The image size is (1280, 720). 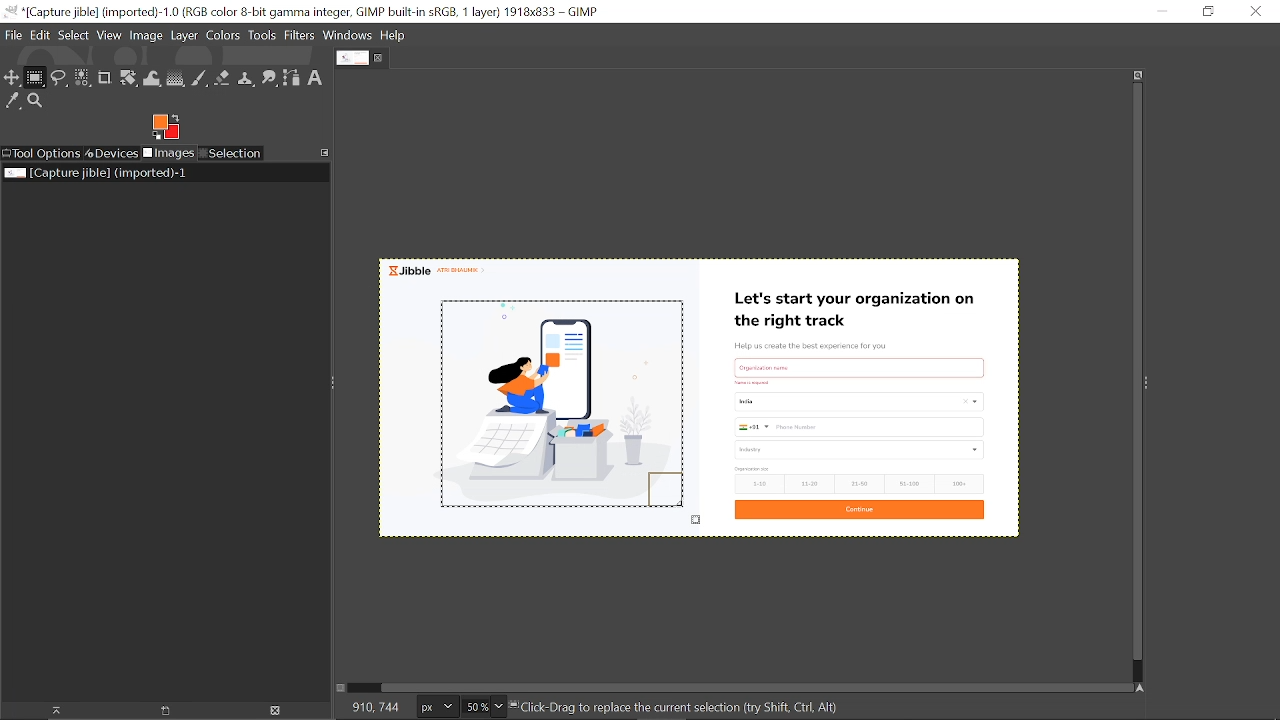 What do you see at coordinates (247, 80) in the screenshot?
I see `Clone tool` at bounding box center [247, 80].